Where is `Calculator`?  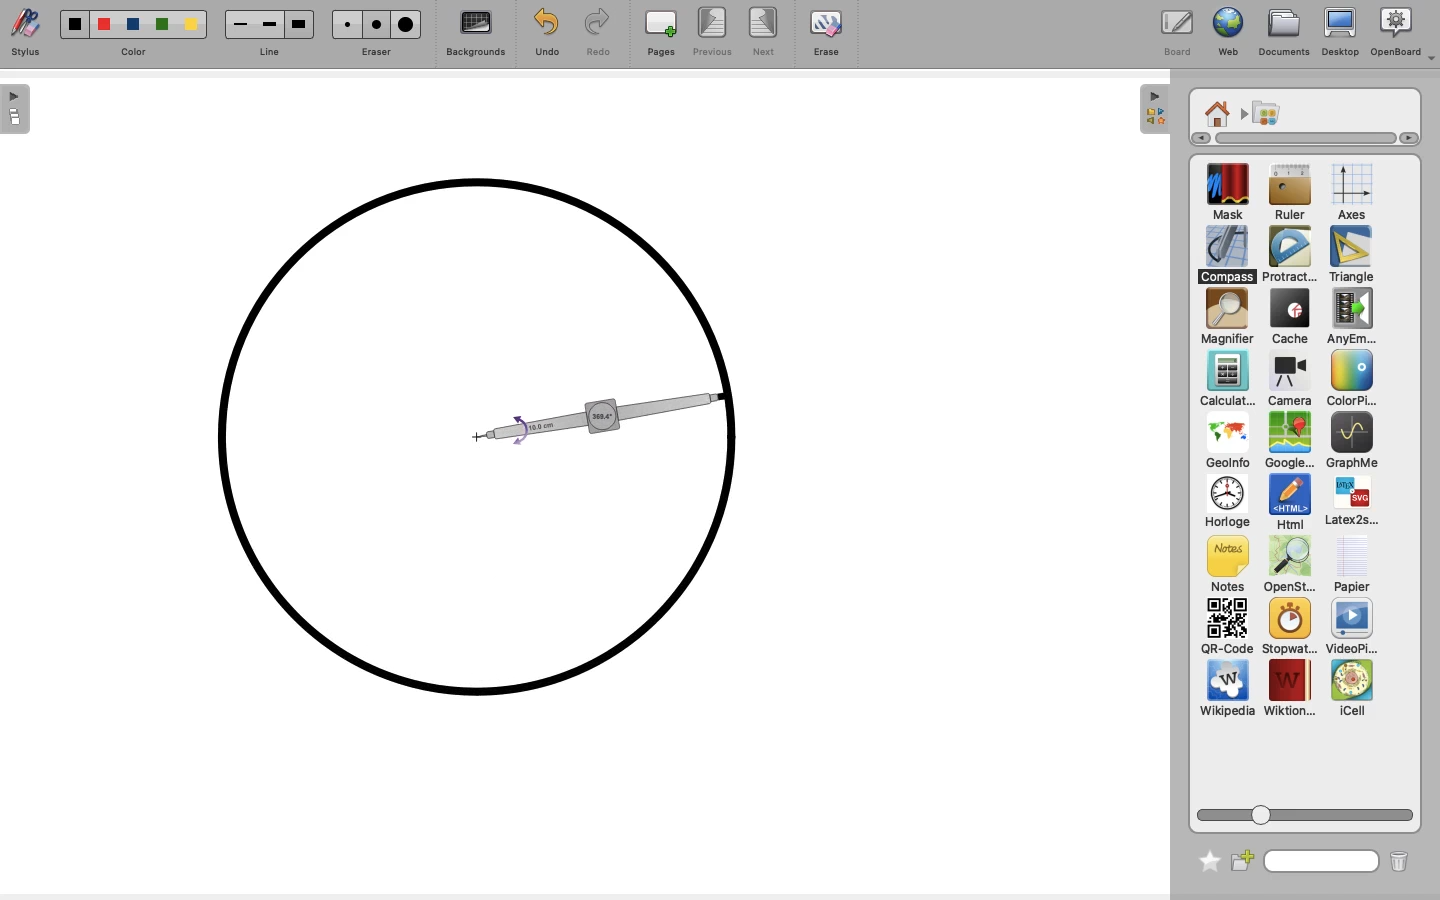
Calculator is located at coordinates (1227, 380).